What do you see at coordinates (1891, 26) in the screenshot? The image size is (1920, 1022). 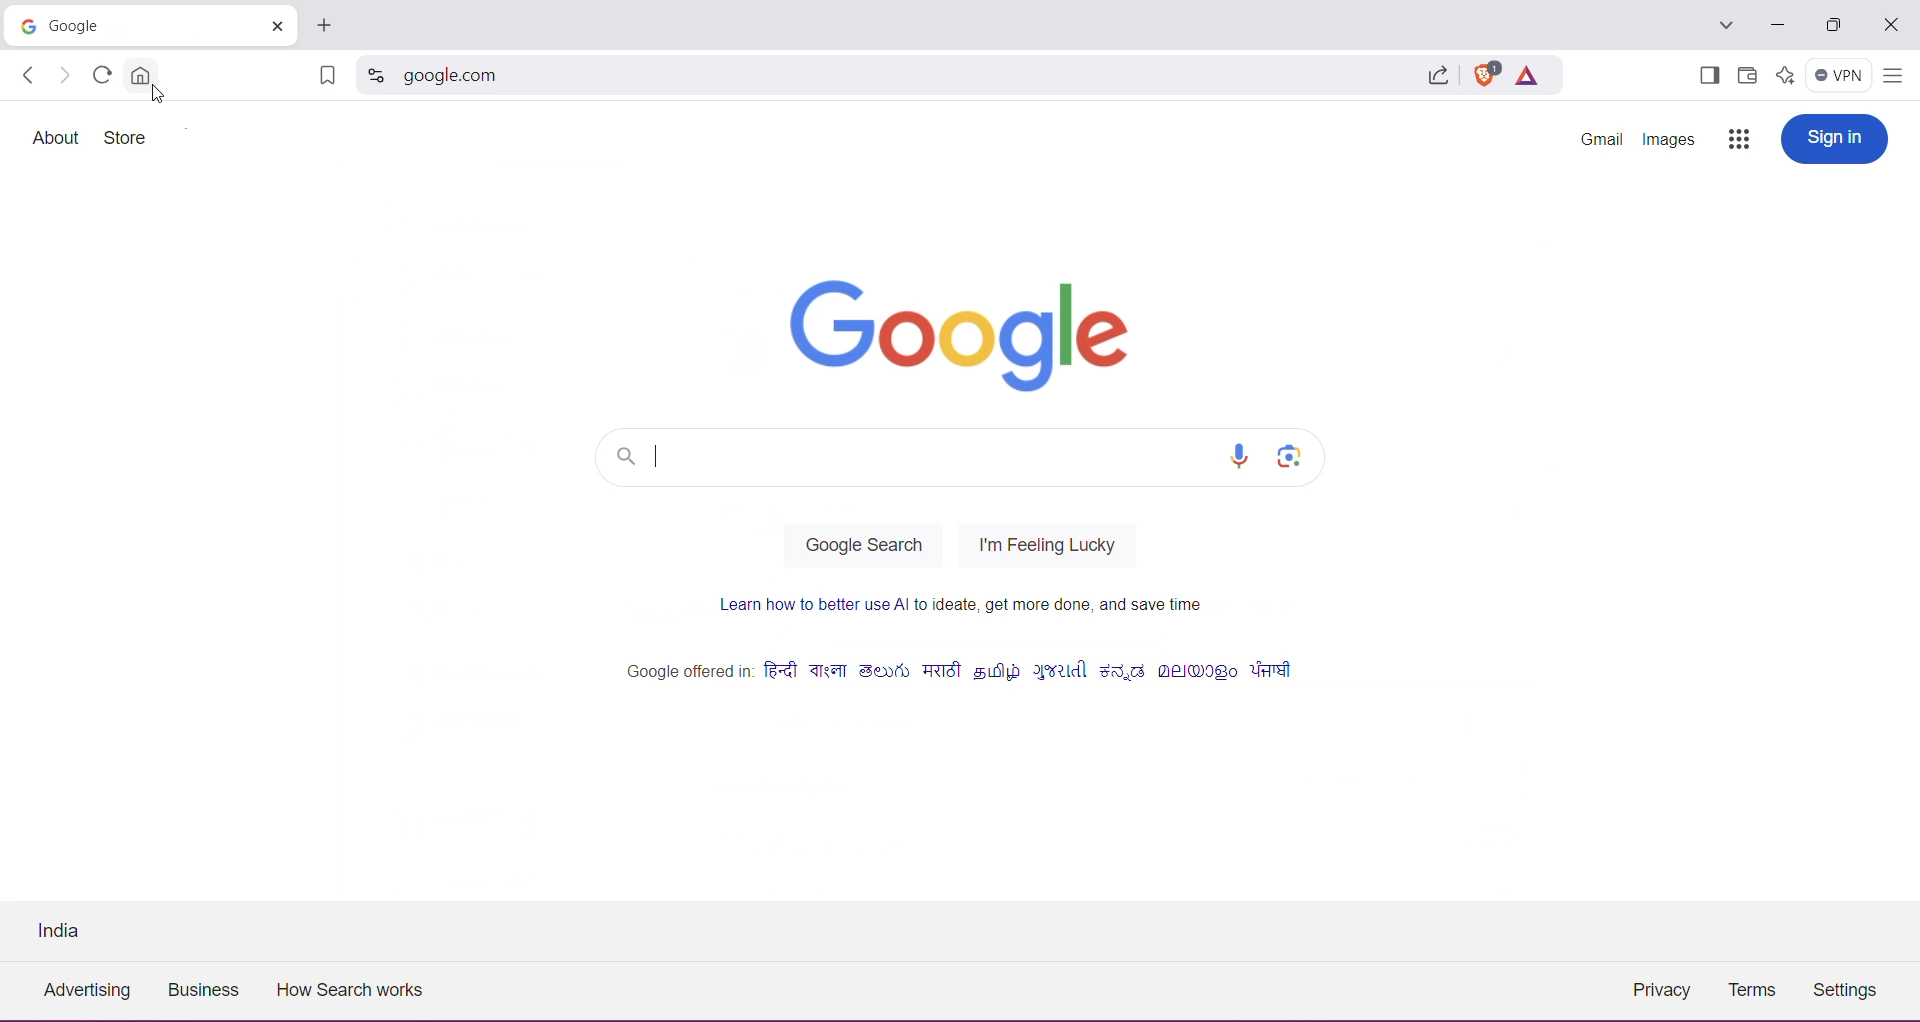 I see `Close` at bounding box center [1891, 26].